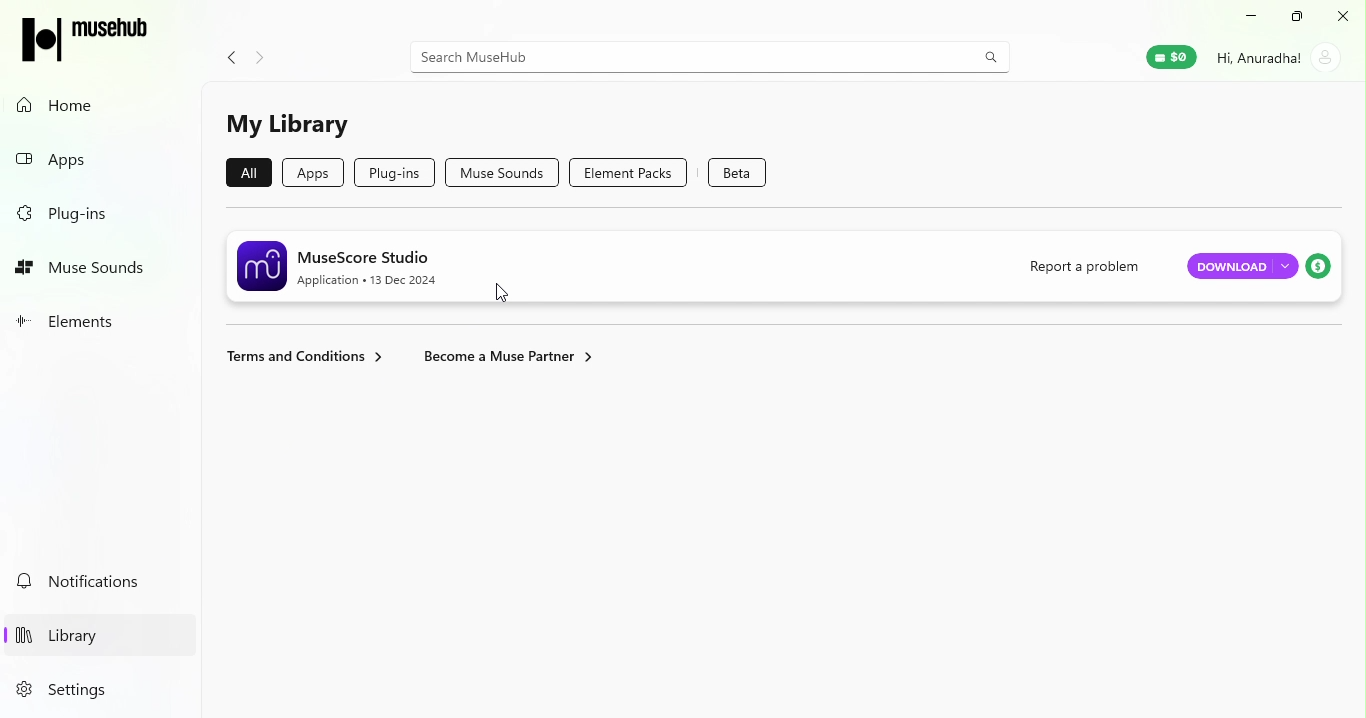 The width and height of the screenshot is (1366, 718). Describe the element at coordinates (245, 173) in the screenshot. I see `All` at that location.